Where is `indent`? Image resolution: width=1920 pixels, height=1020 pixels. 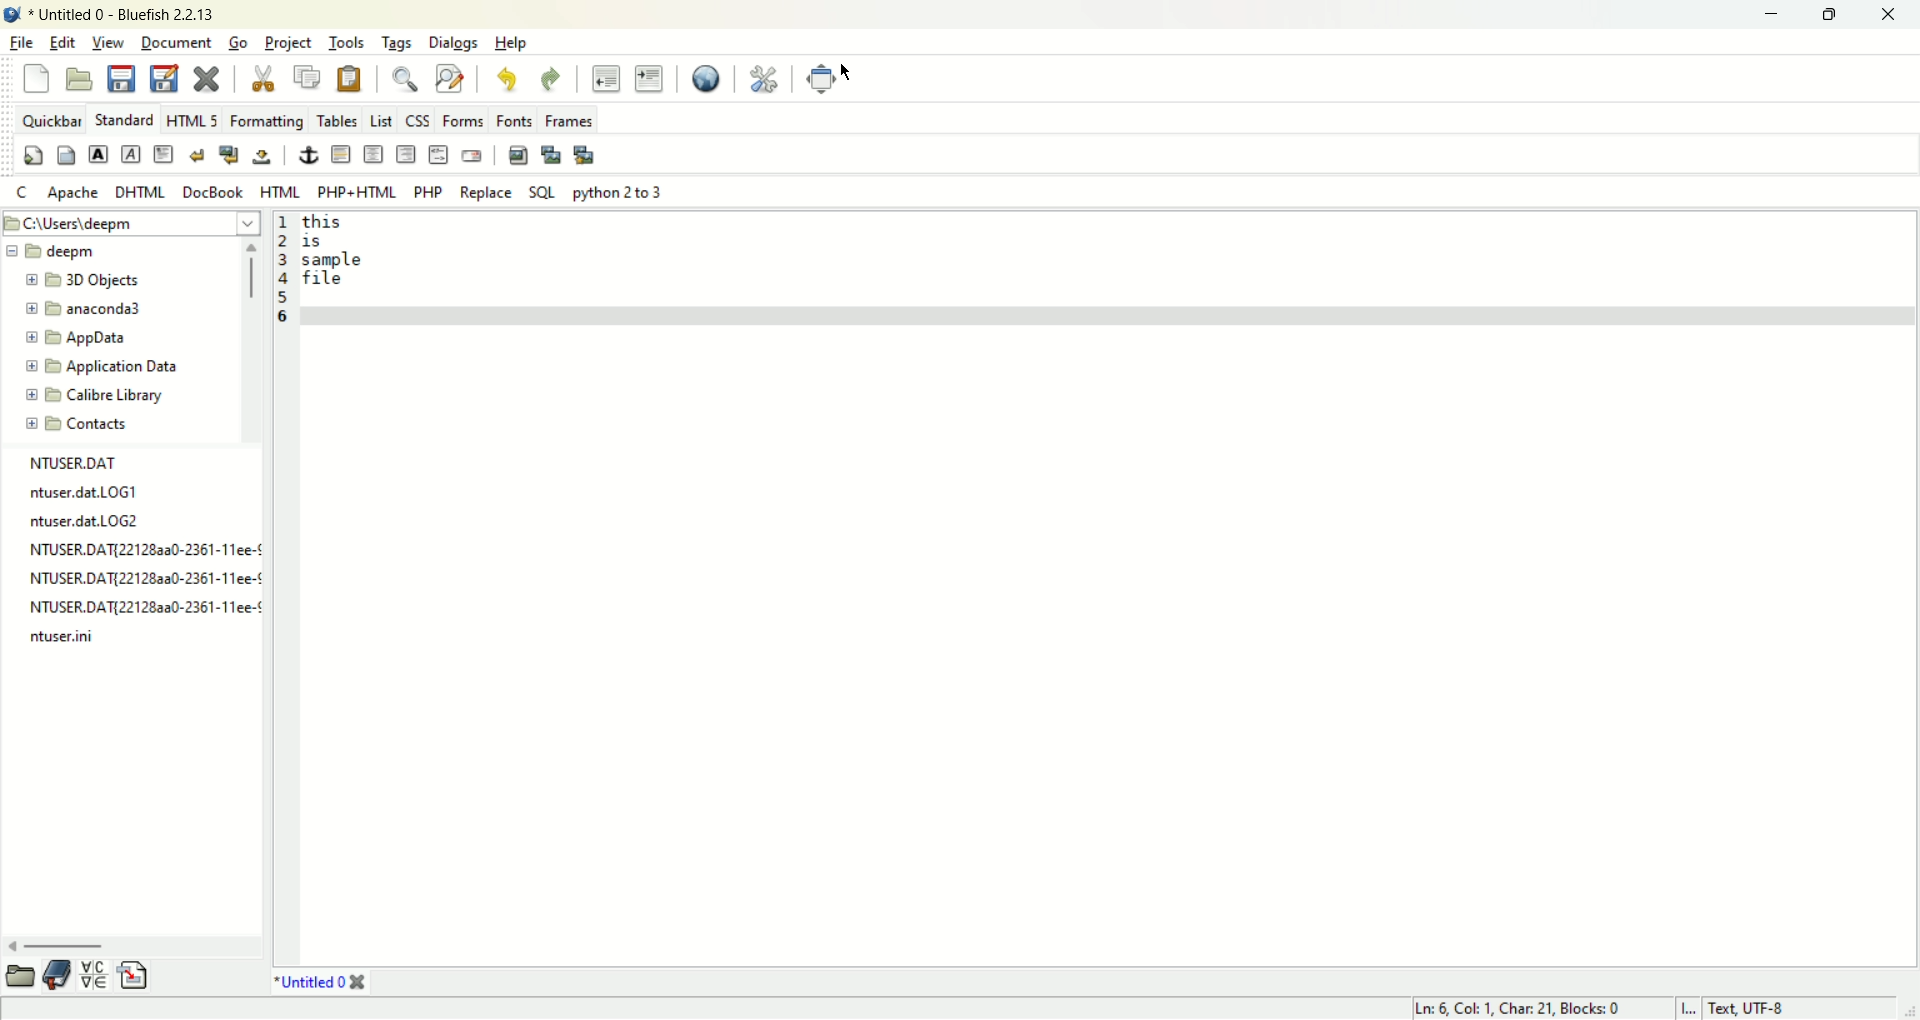
indent is located at coordinates (652, 78).